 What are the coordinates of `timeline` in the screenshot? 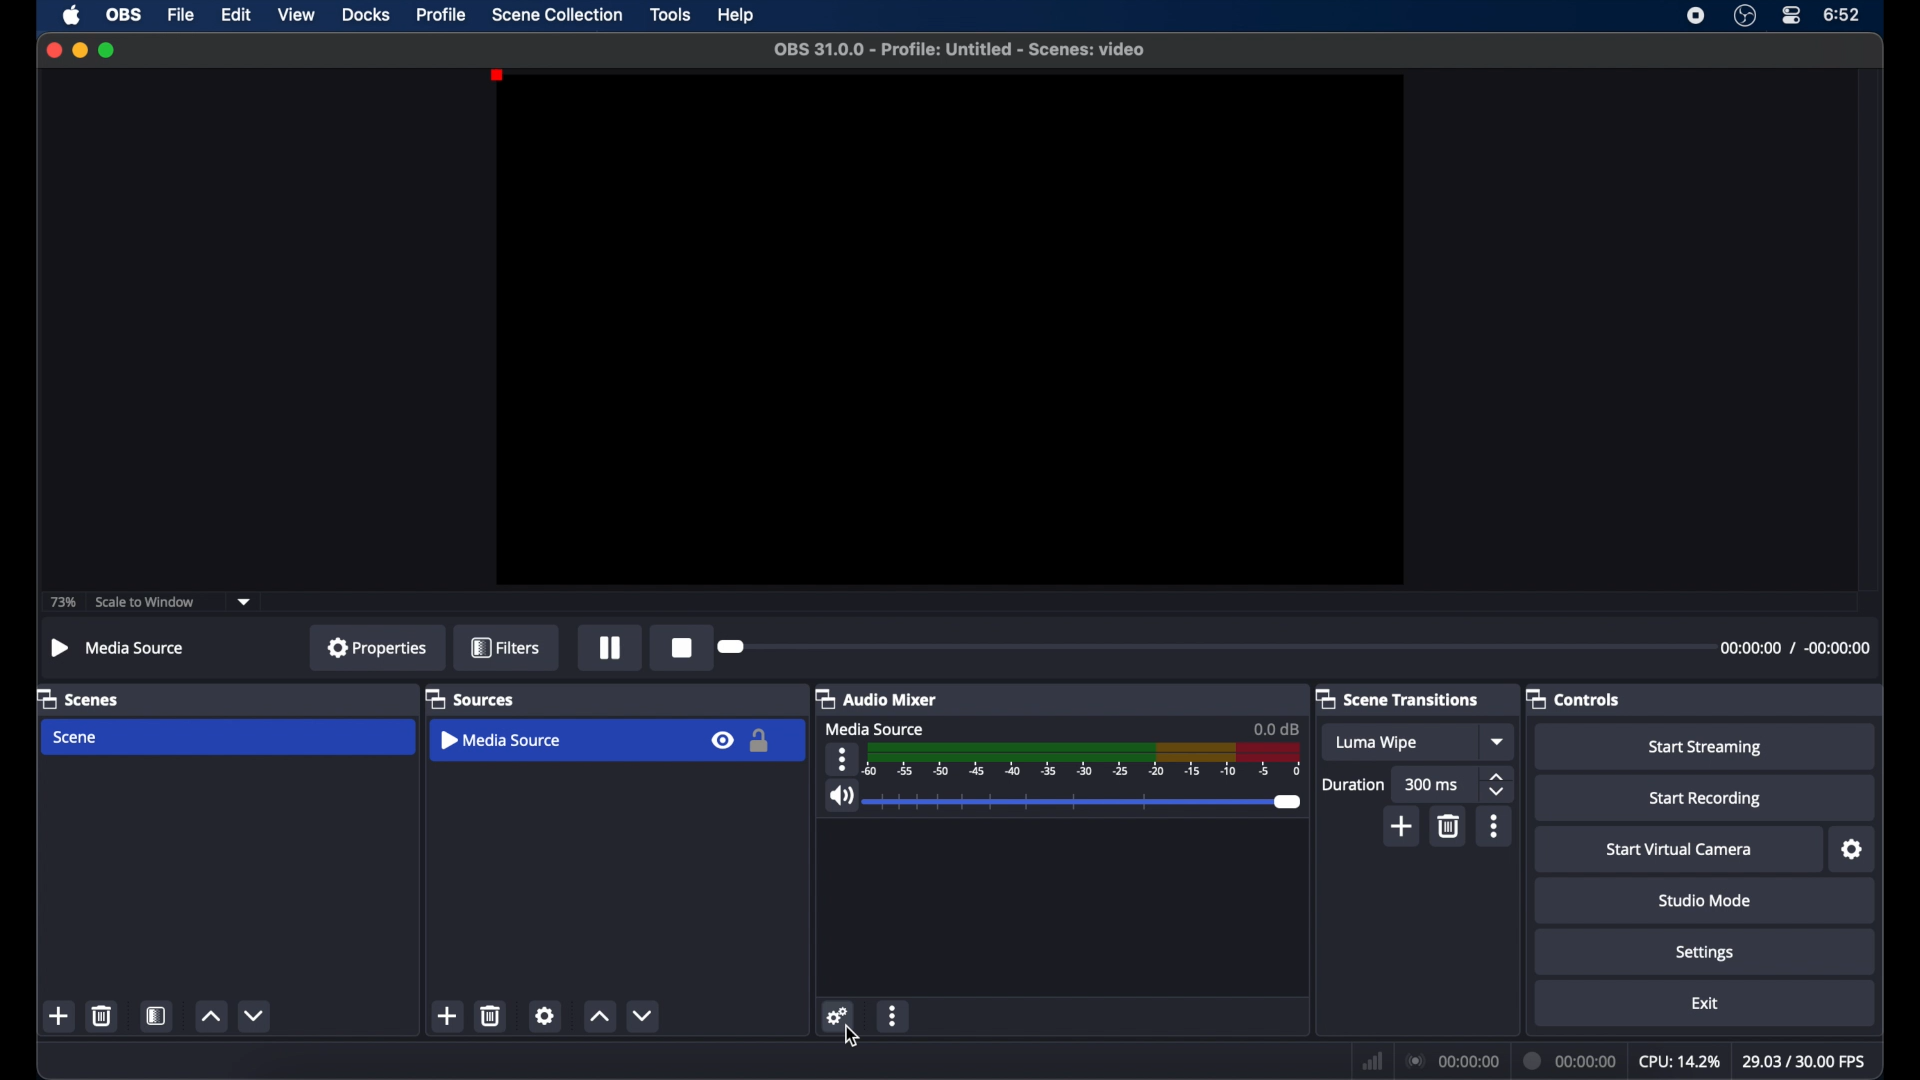 It's located at (1087, 762).